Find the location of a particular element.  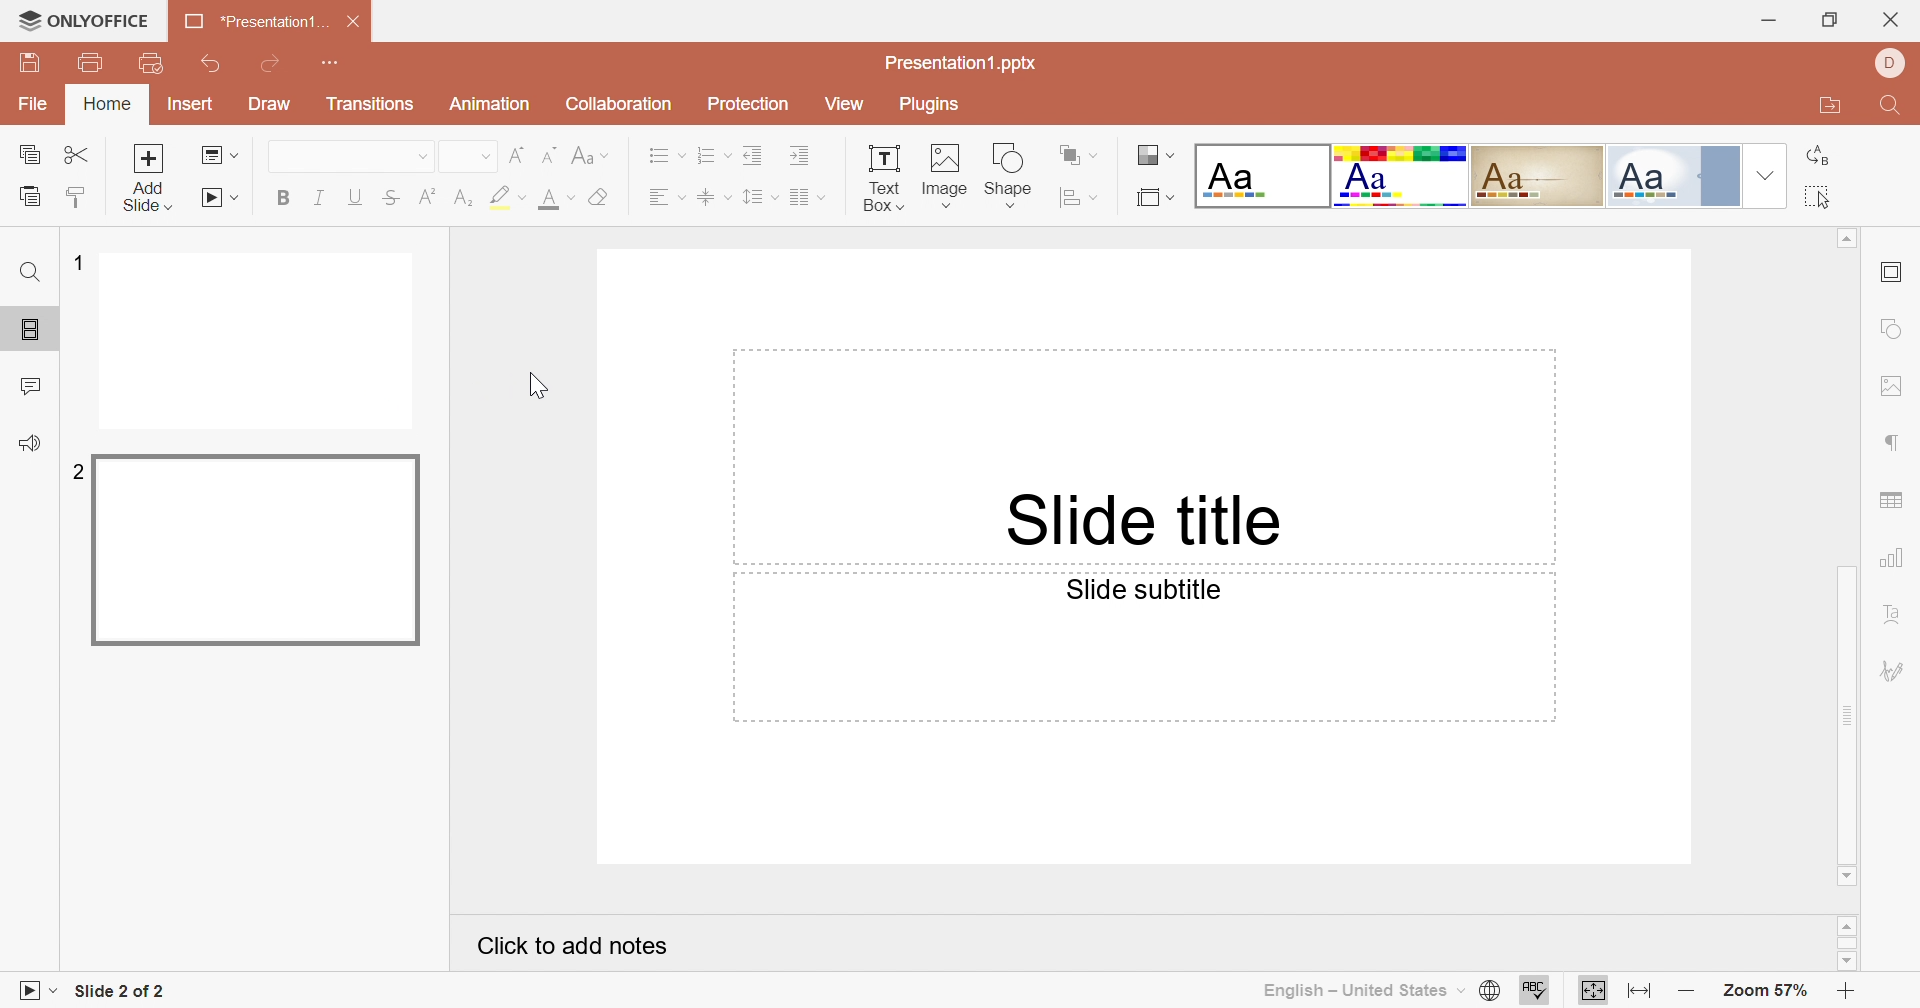

Scroll bar is located at coordinates (1851, 941).